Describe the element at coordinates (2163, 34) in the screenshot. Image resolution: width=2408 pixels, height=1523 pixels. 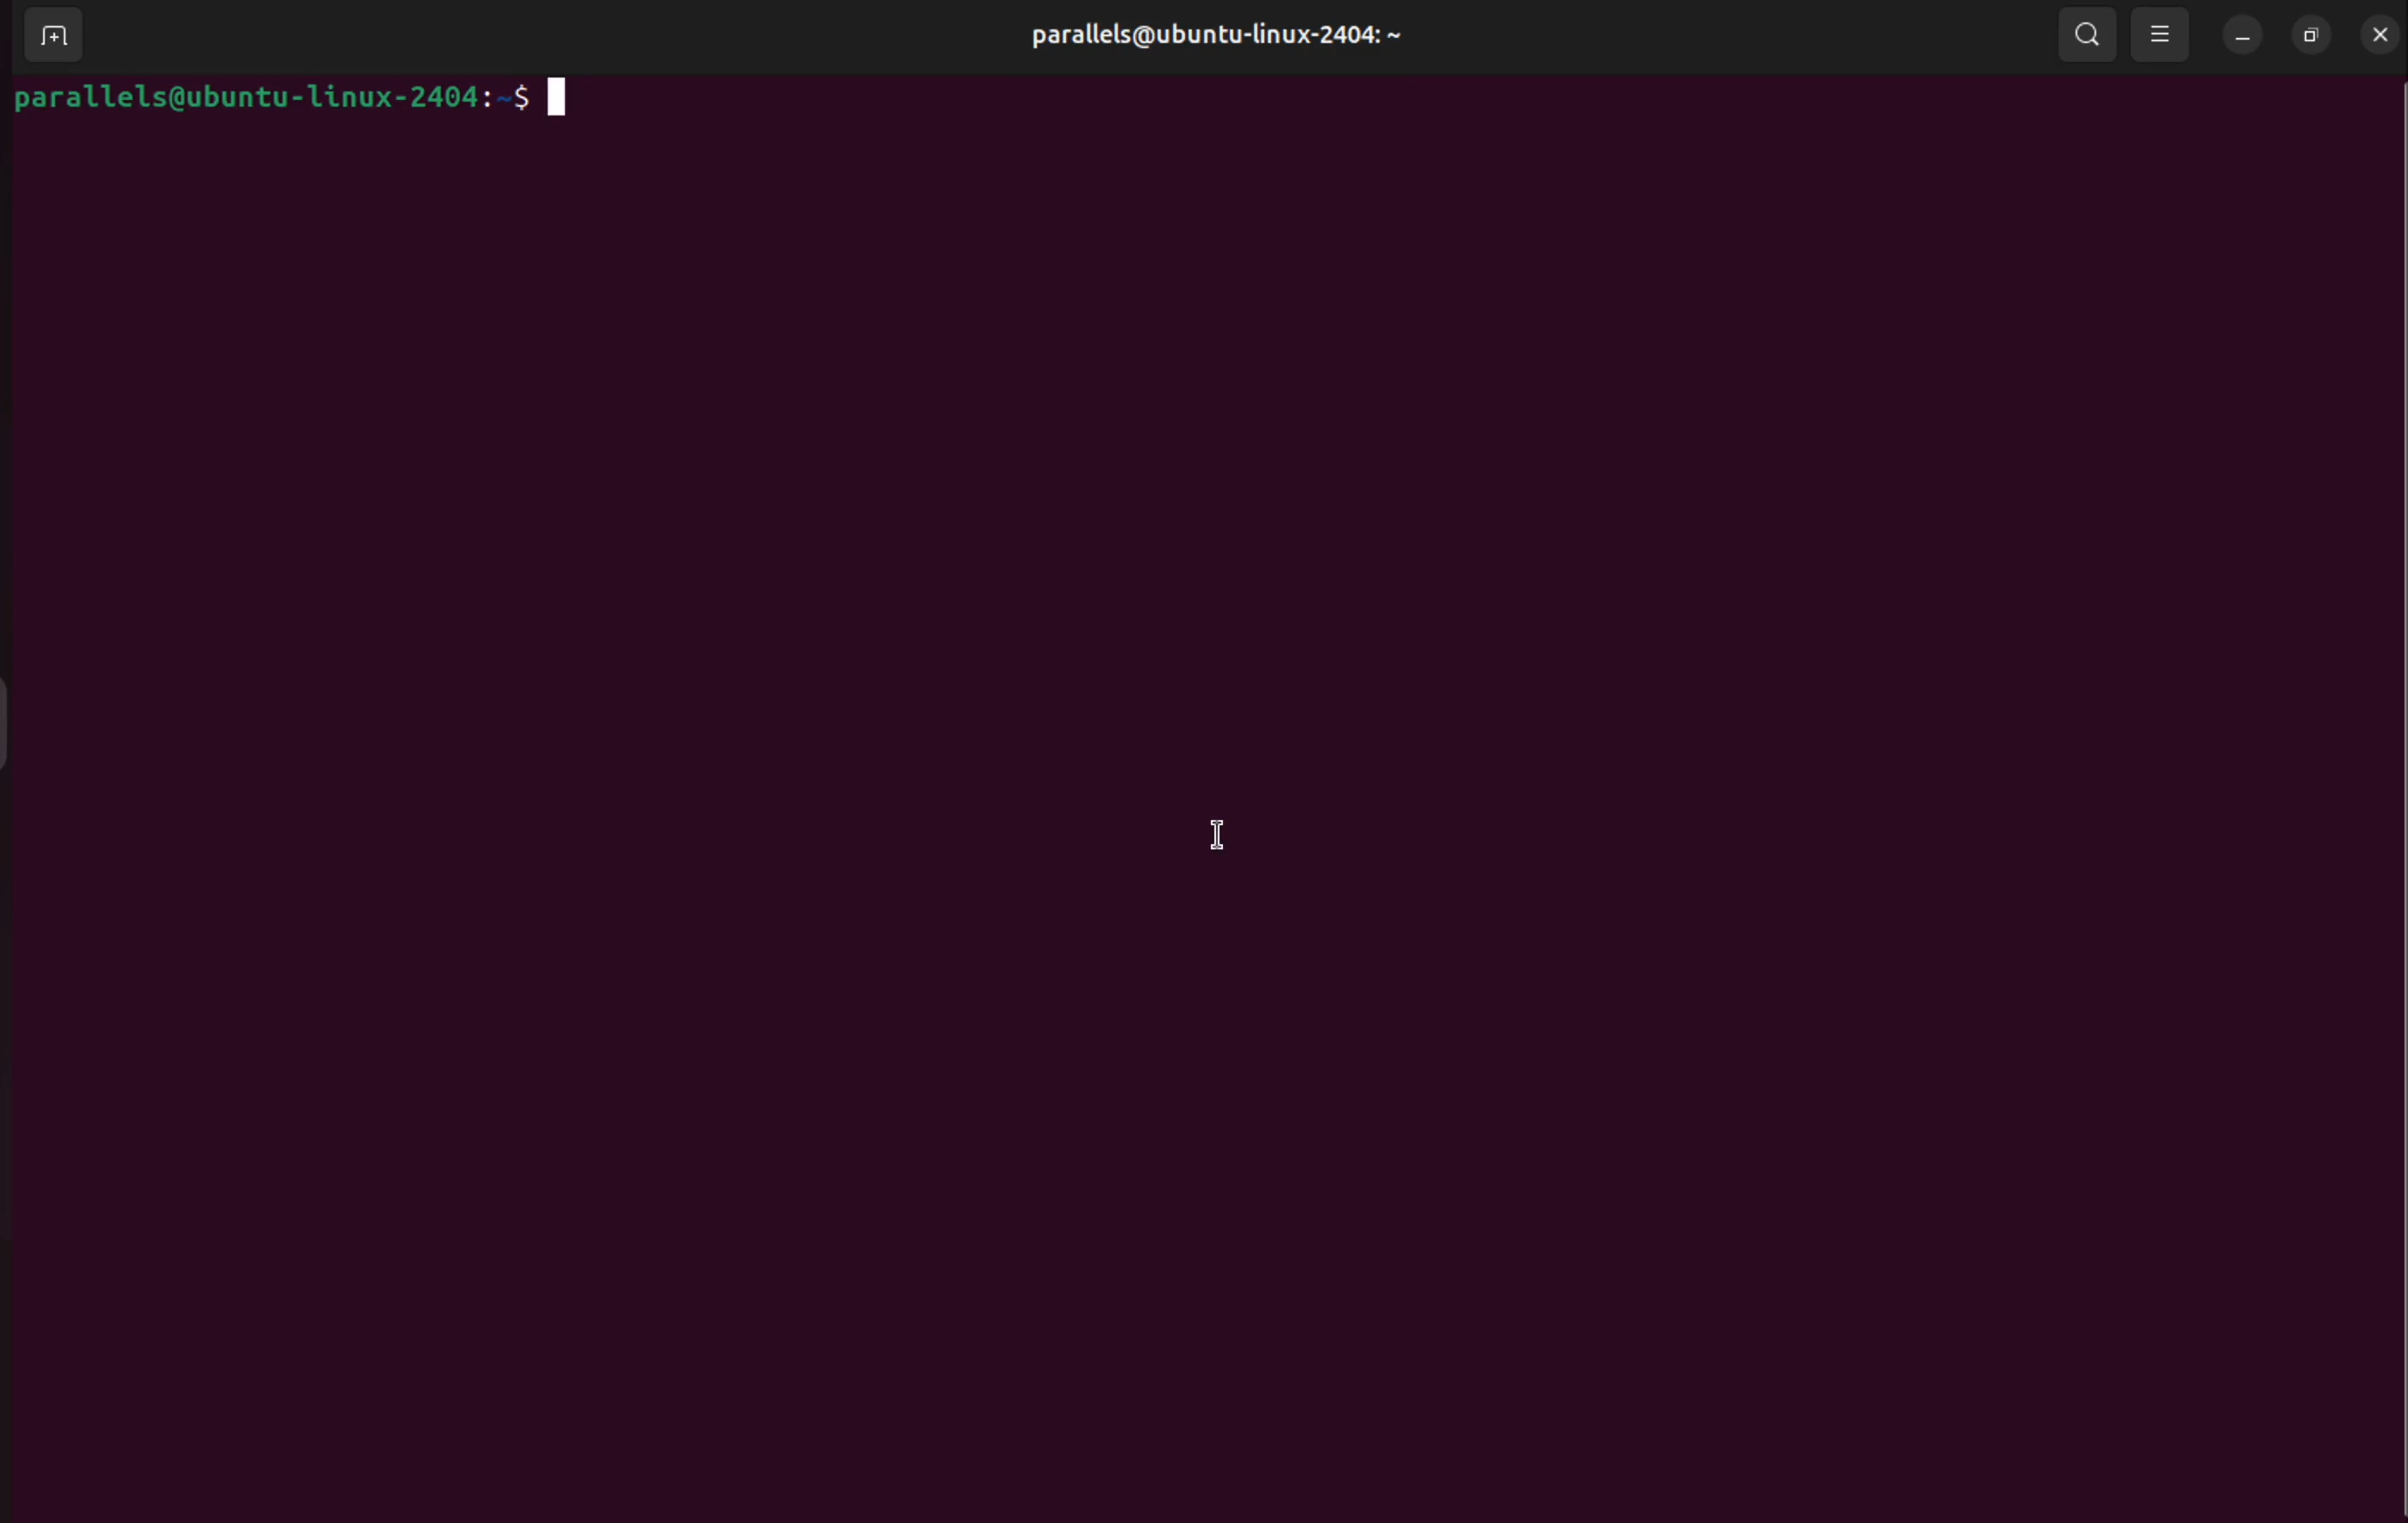
I see `view options` at that location.